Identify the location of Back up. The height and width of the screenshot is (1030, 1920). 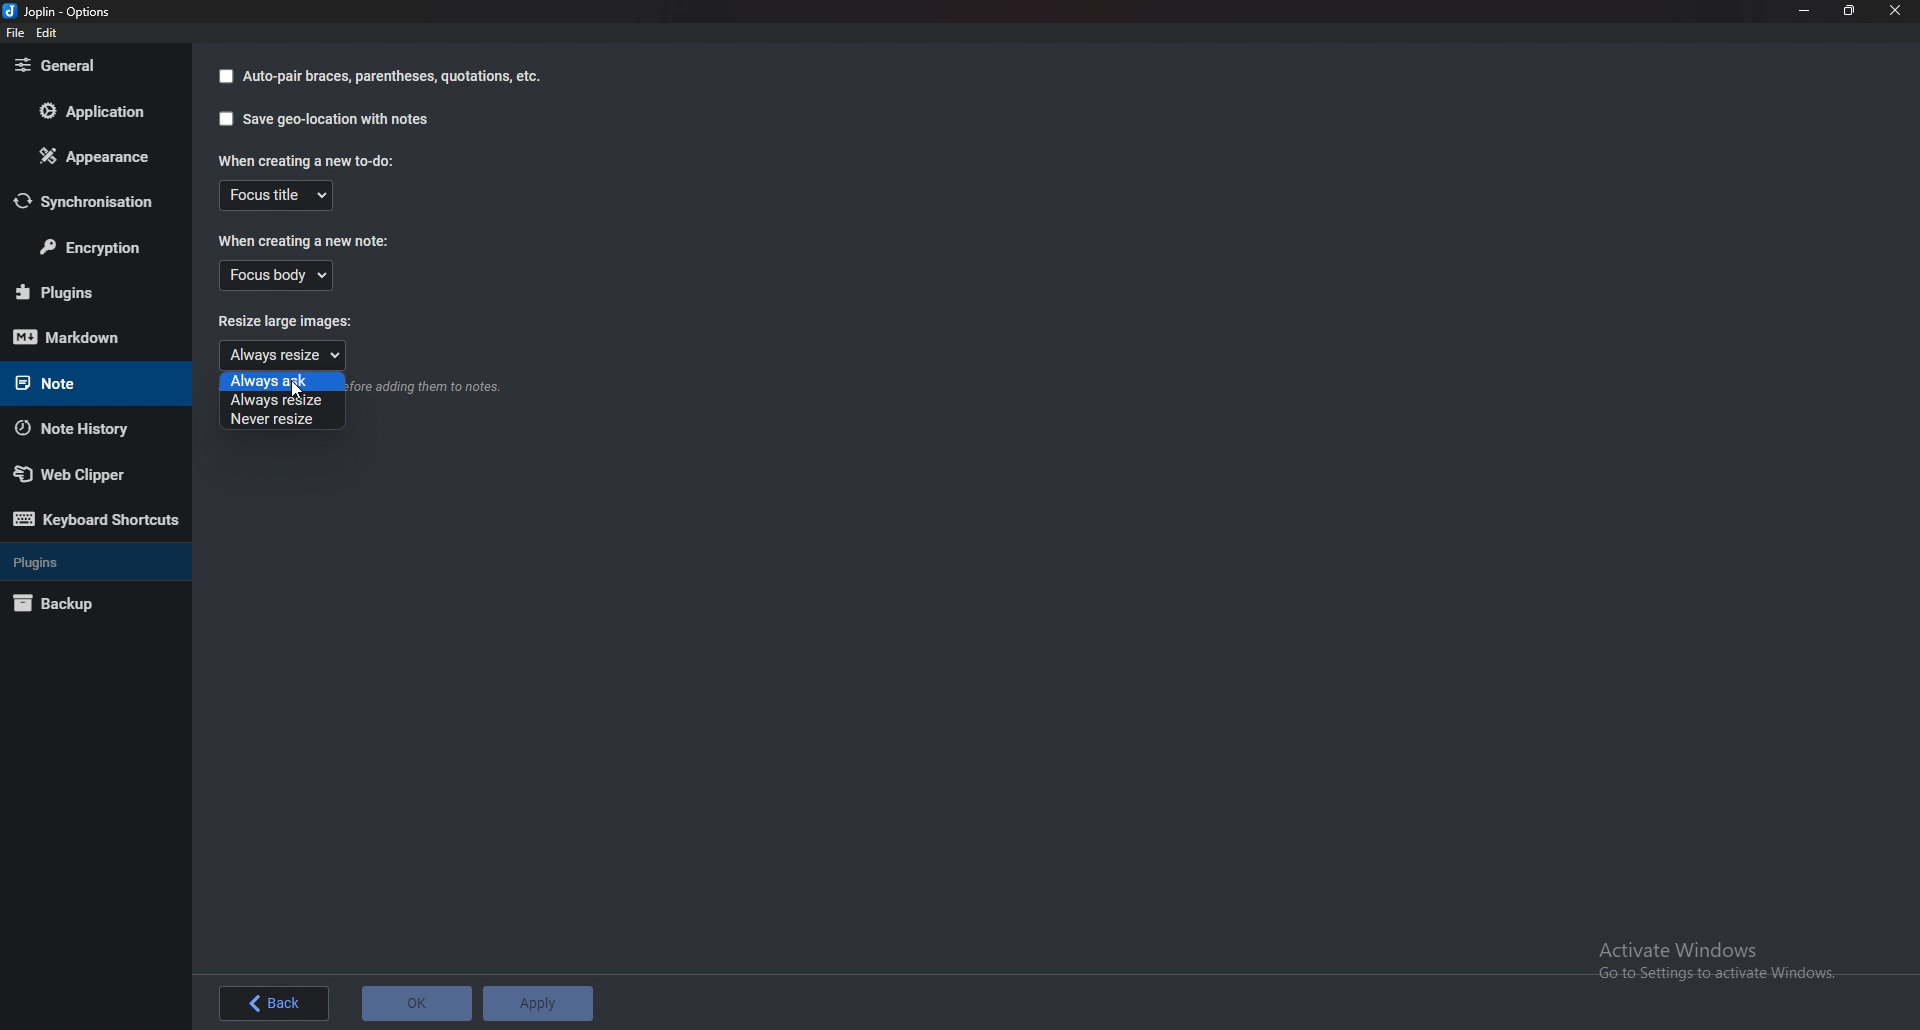
(77, 605).